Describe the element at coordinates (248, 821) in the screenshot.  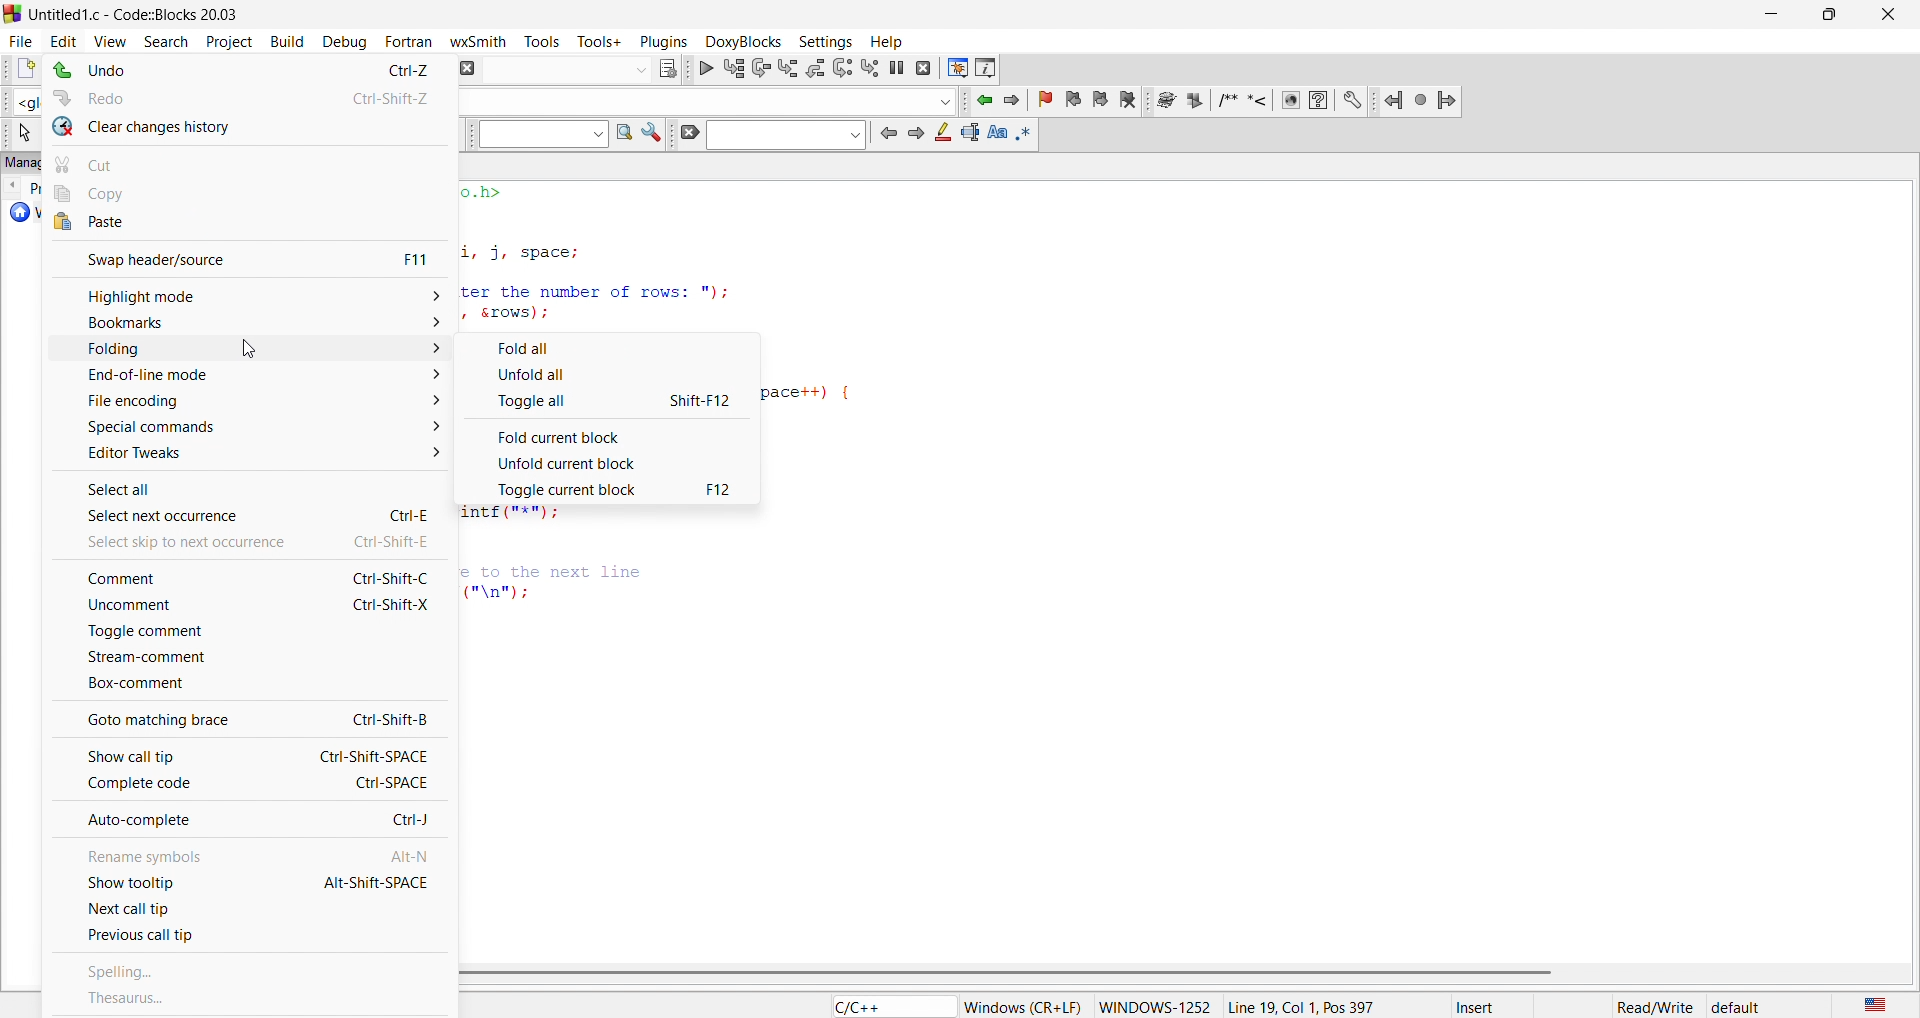
I see `auto complete` at that location.